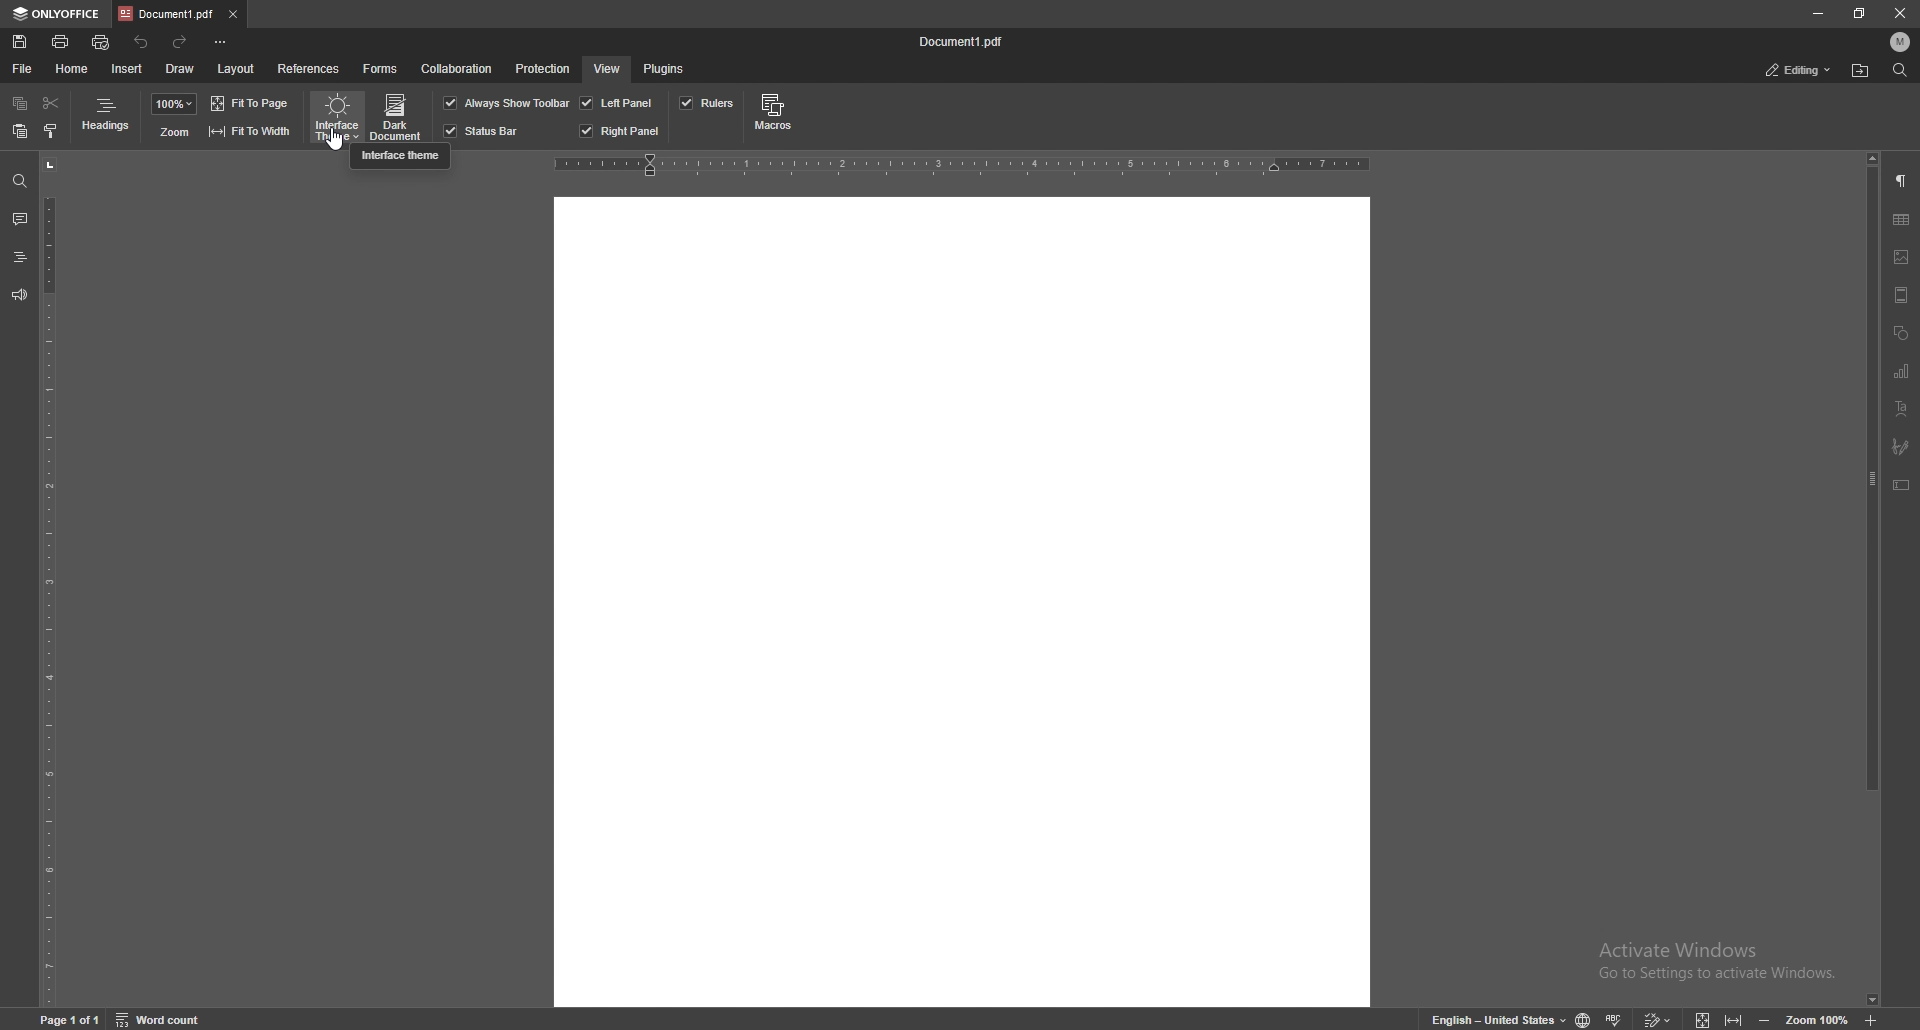 This screenshot has width=1920, height=1030. What do you see at coordinates (1859, 13) in the screenshot?
I see `resize` at bounding box center [1859, 13].